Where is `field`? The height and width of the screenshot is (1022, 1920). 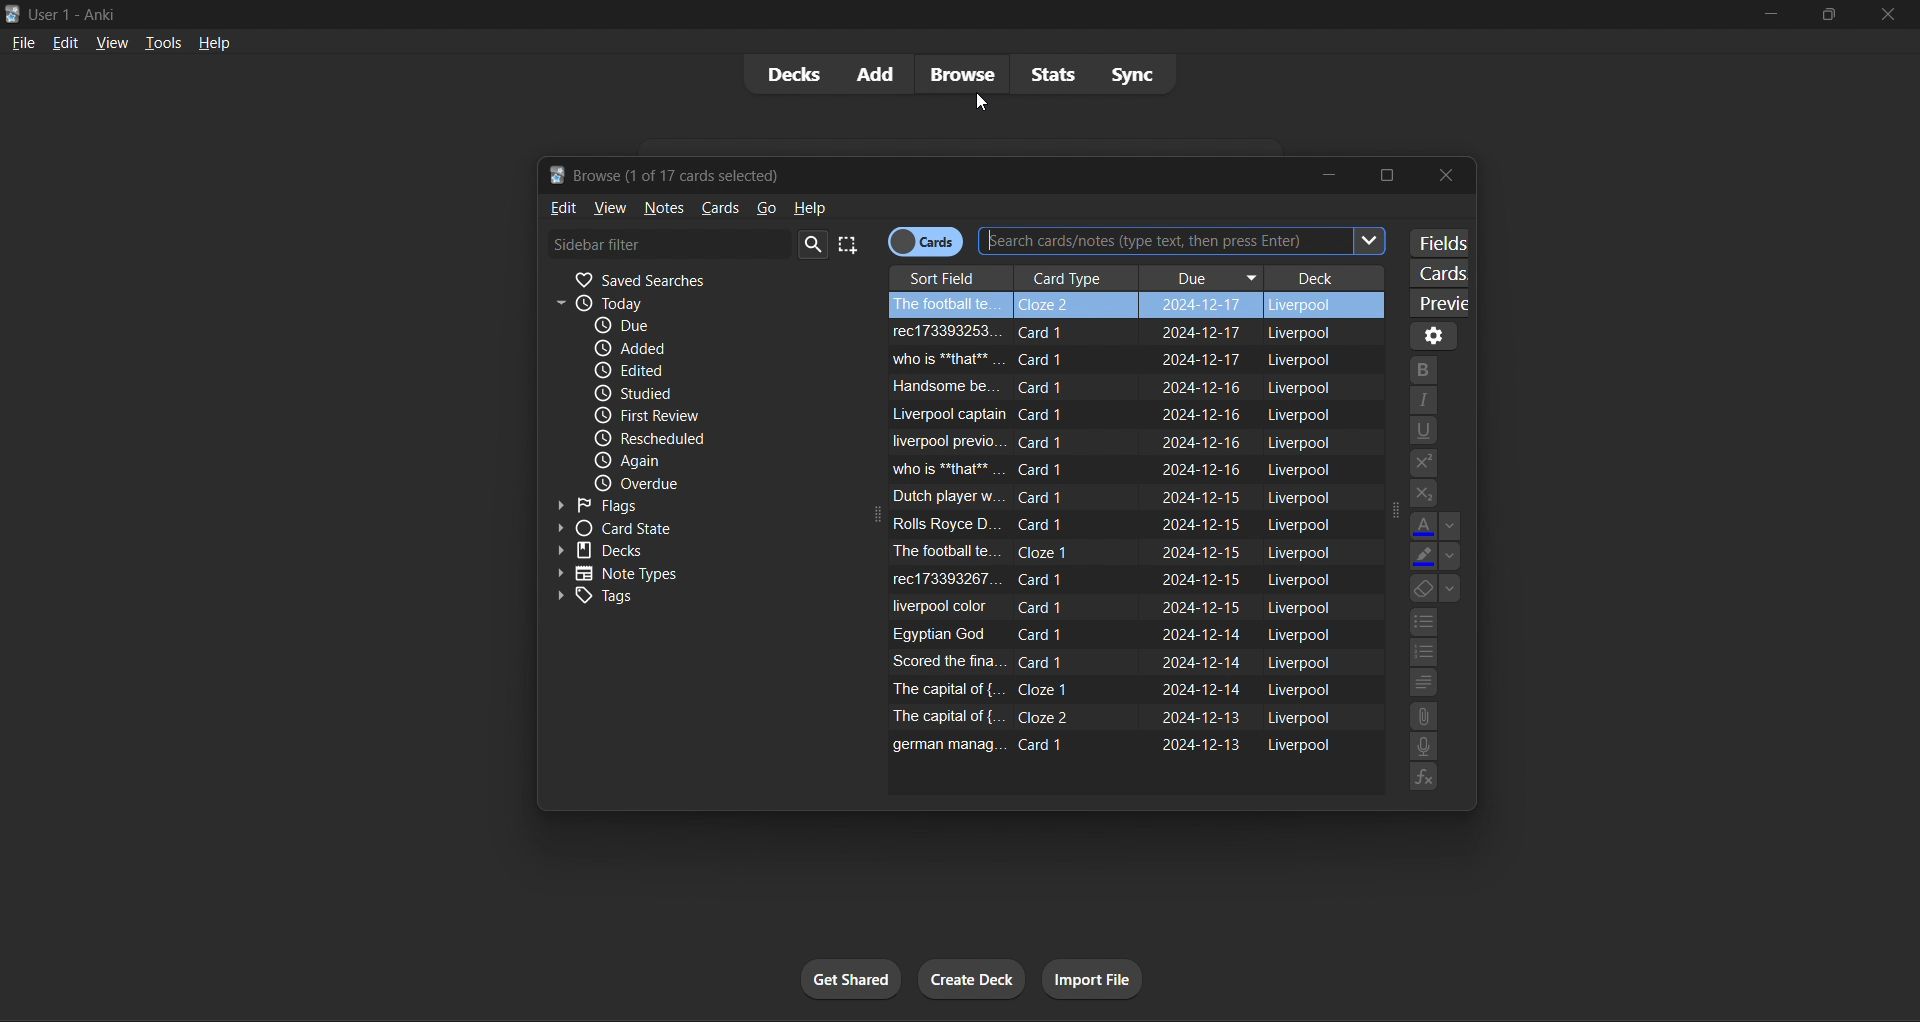 field is located at coordinates (950, 747).